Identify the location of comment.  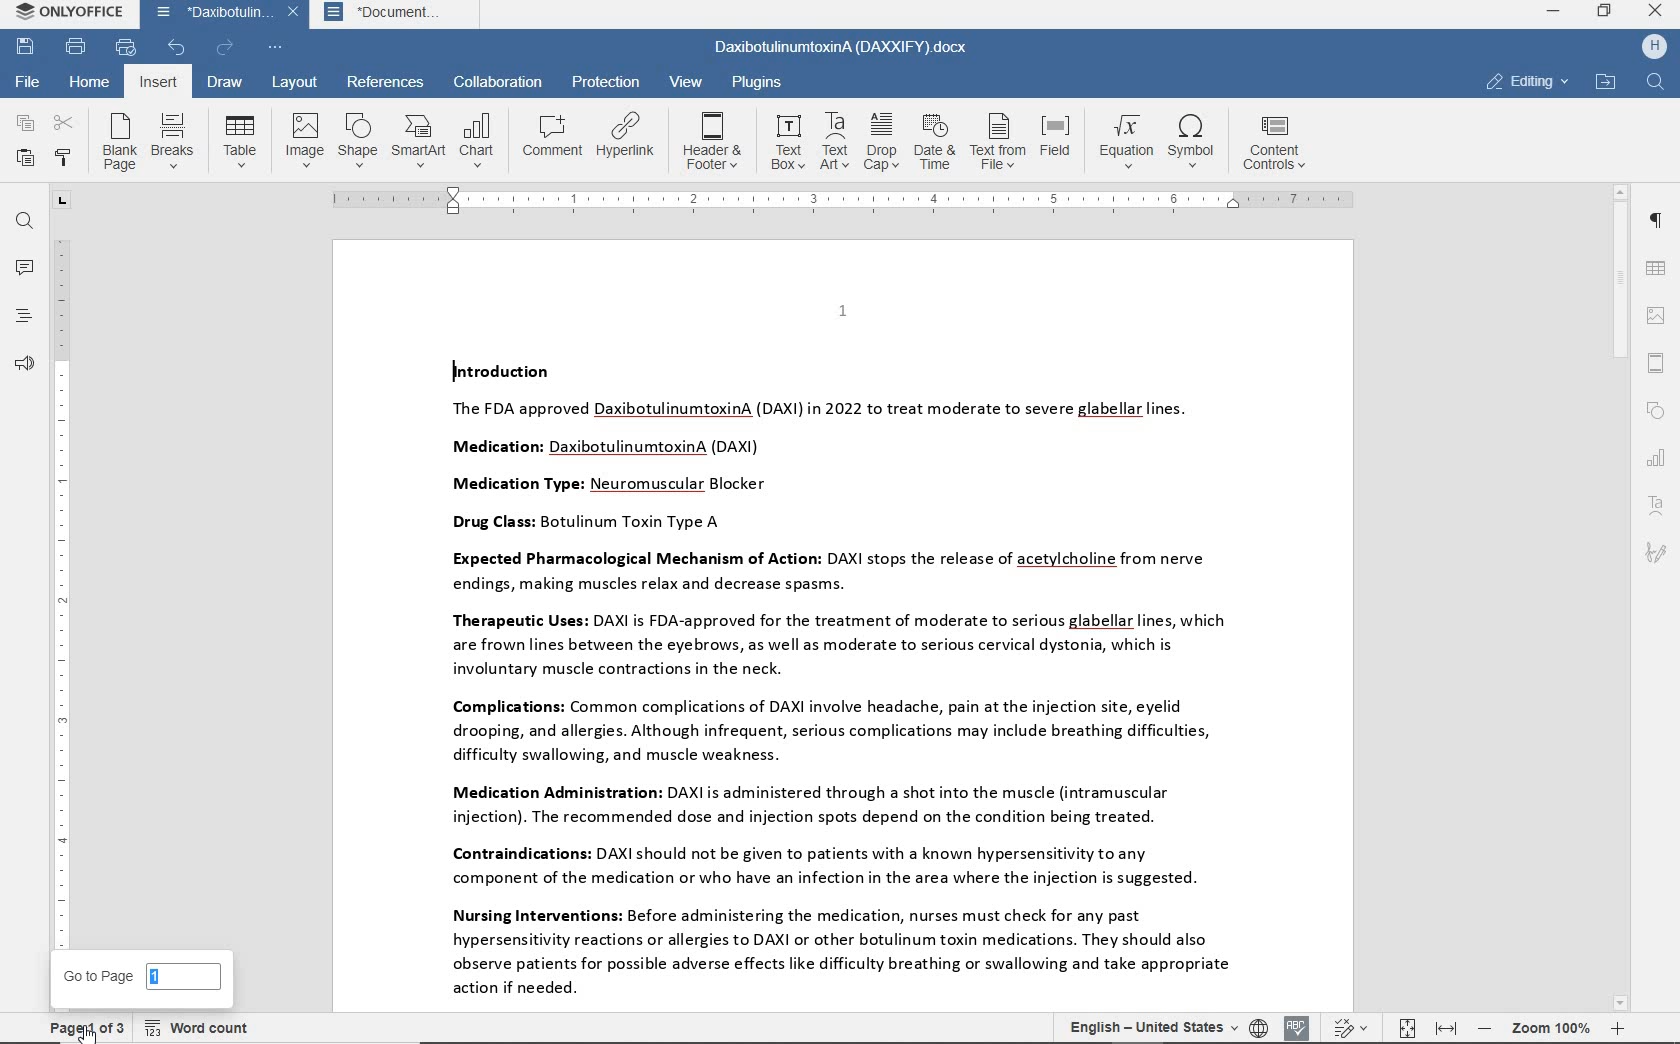
(553, 134).